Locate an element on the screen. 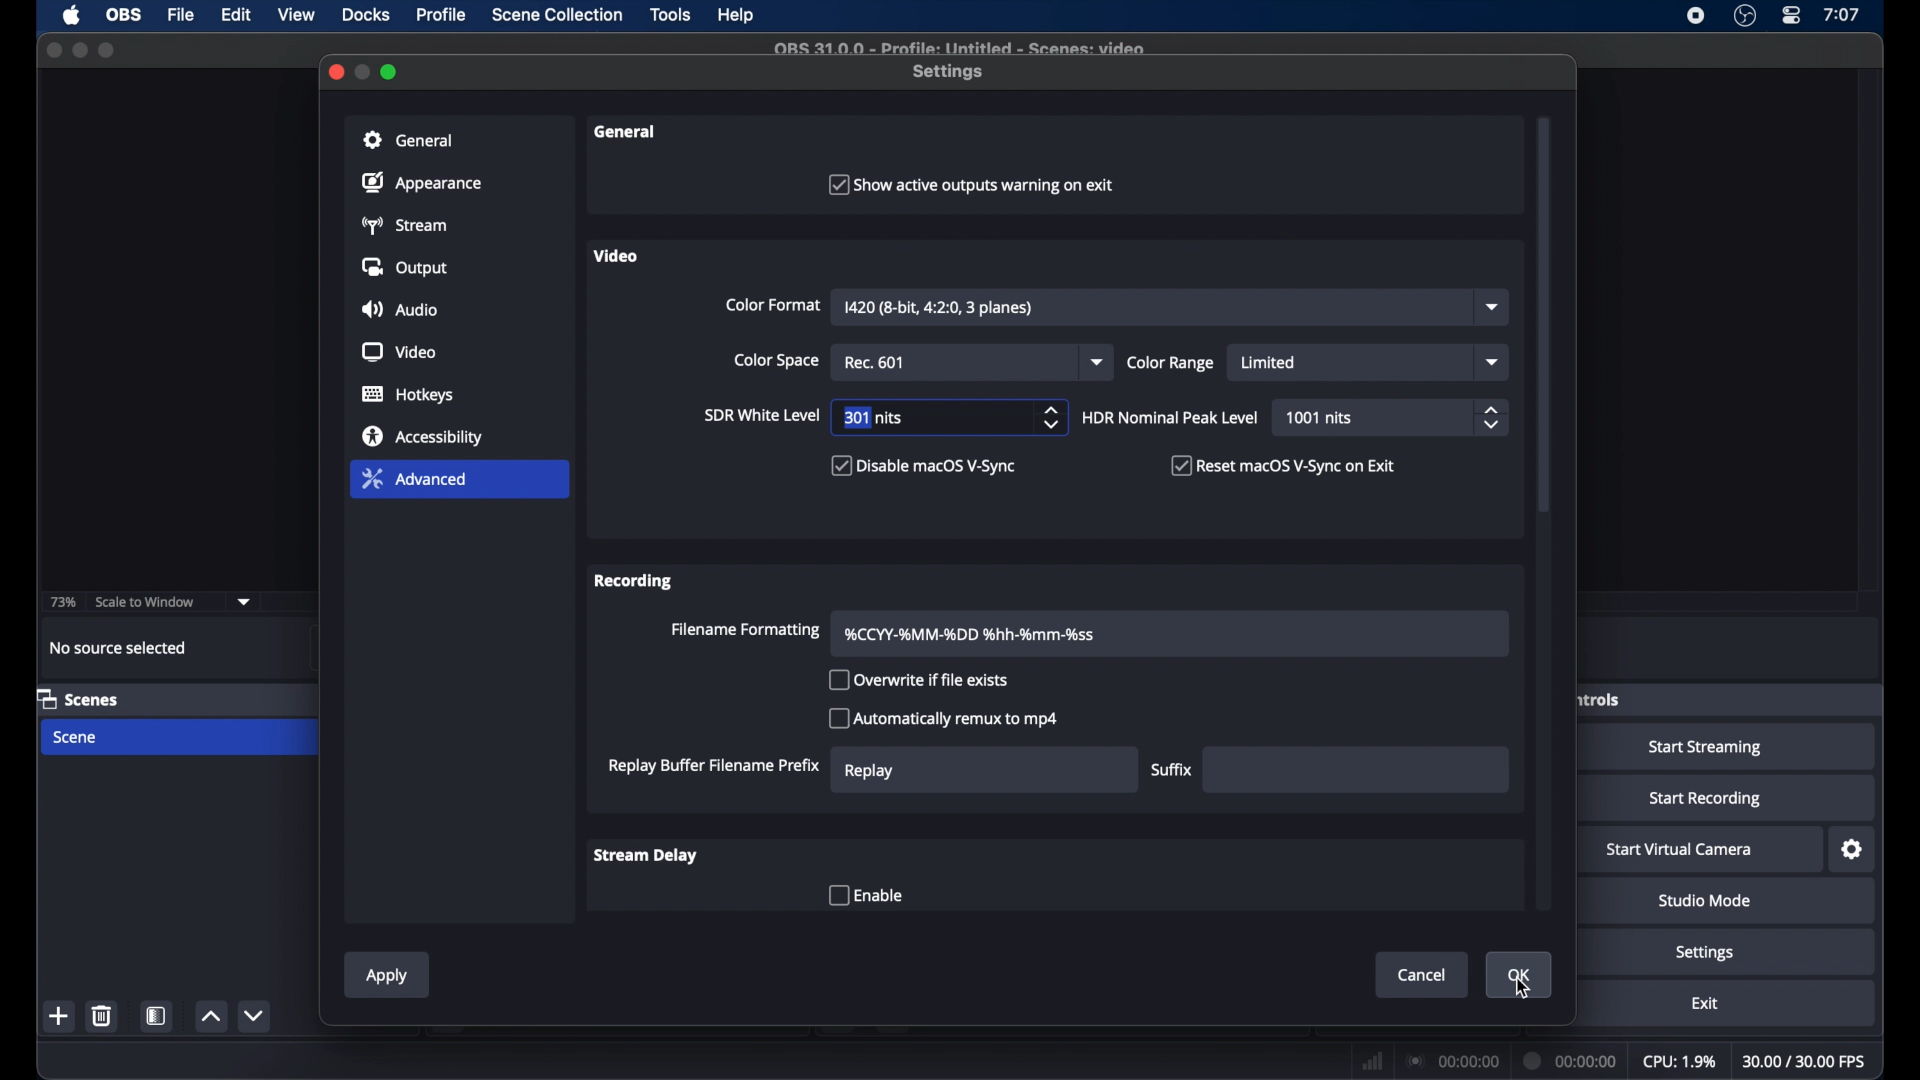  video is located at coordinates (616, 256).